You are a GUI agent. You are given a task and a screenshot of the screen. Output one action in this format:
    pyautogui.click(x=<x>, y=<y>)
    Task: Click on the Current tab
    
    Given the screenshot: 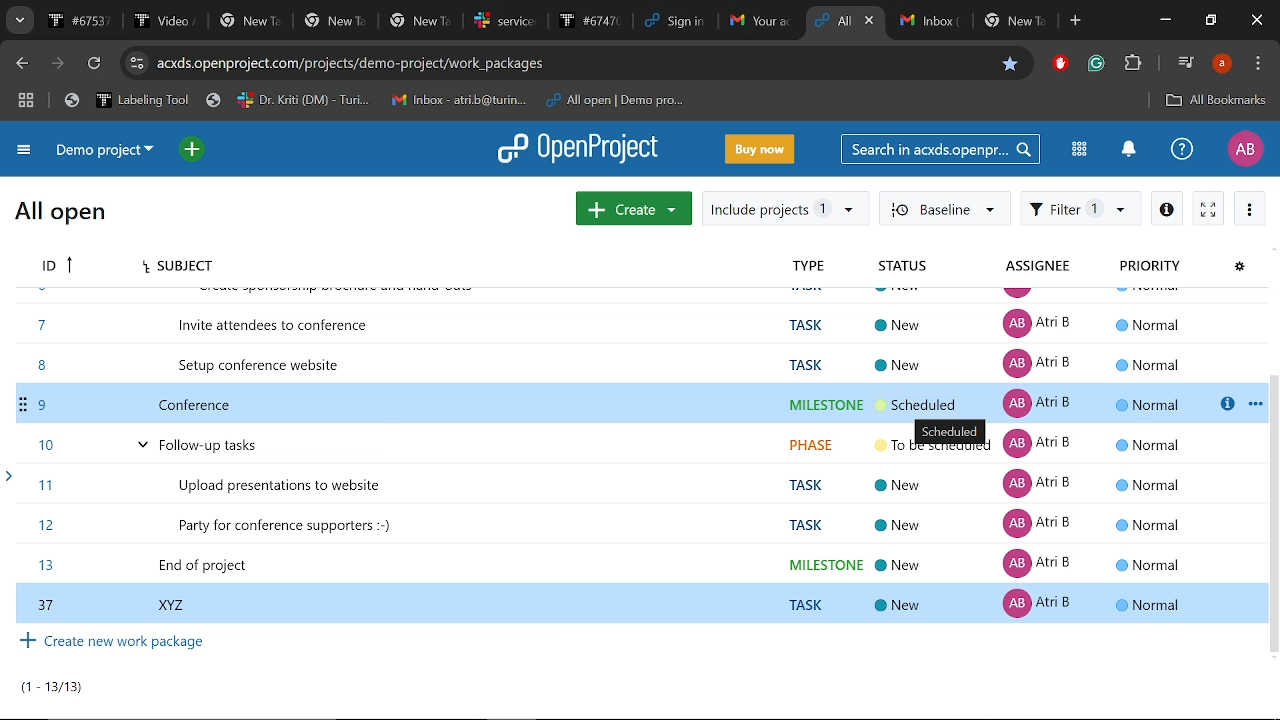 What is the action you would take?
    pyautogui.click(x=832, y=21)
    